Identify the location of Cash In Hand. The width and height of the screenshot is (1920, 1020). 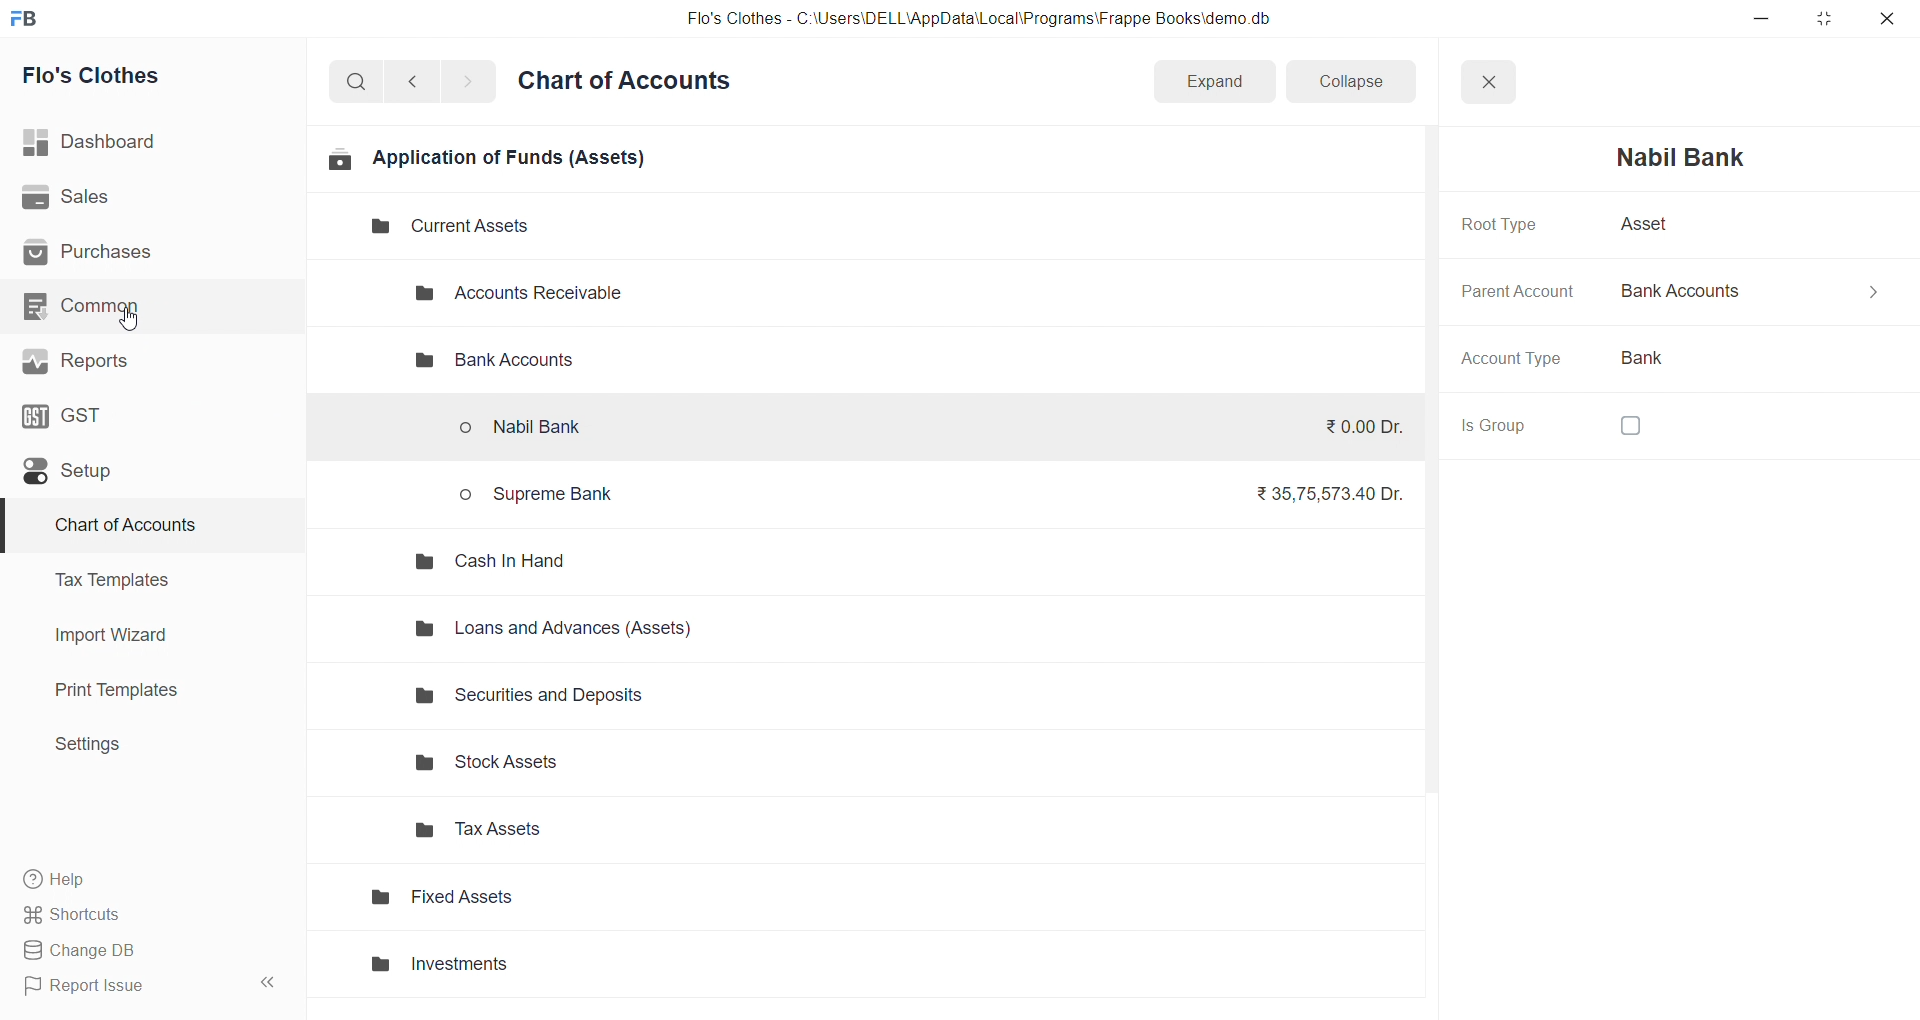
(498, 560).